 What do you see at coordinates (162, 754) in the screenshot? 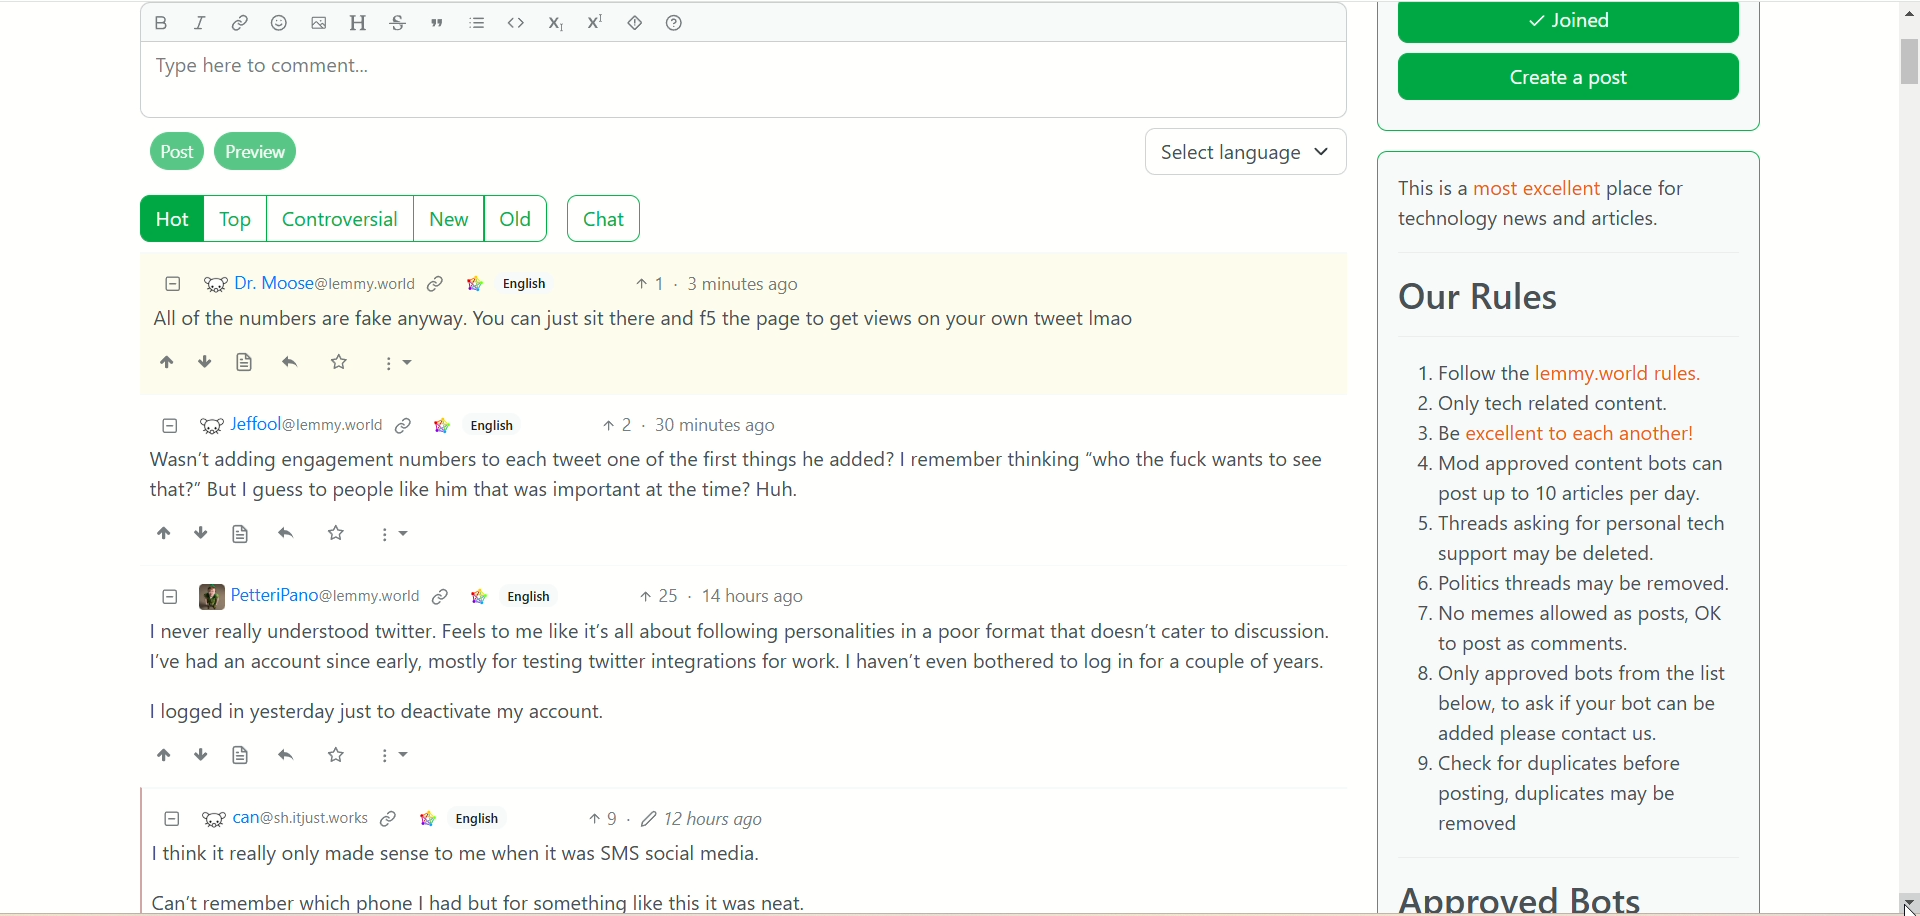
I see `Upvote ` at bounding box center [162, 754].